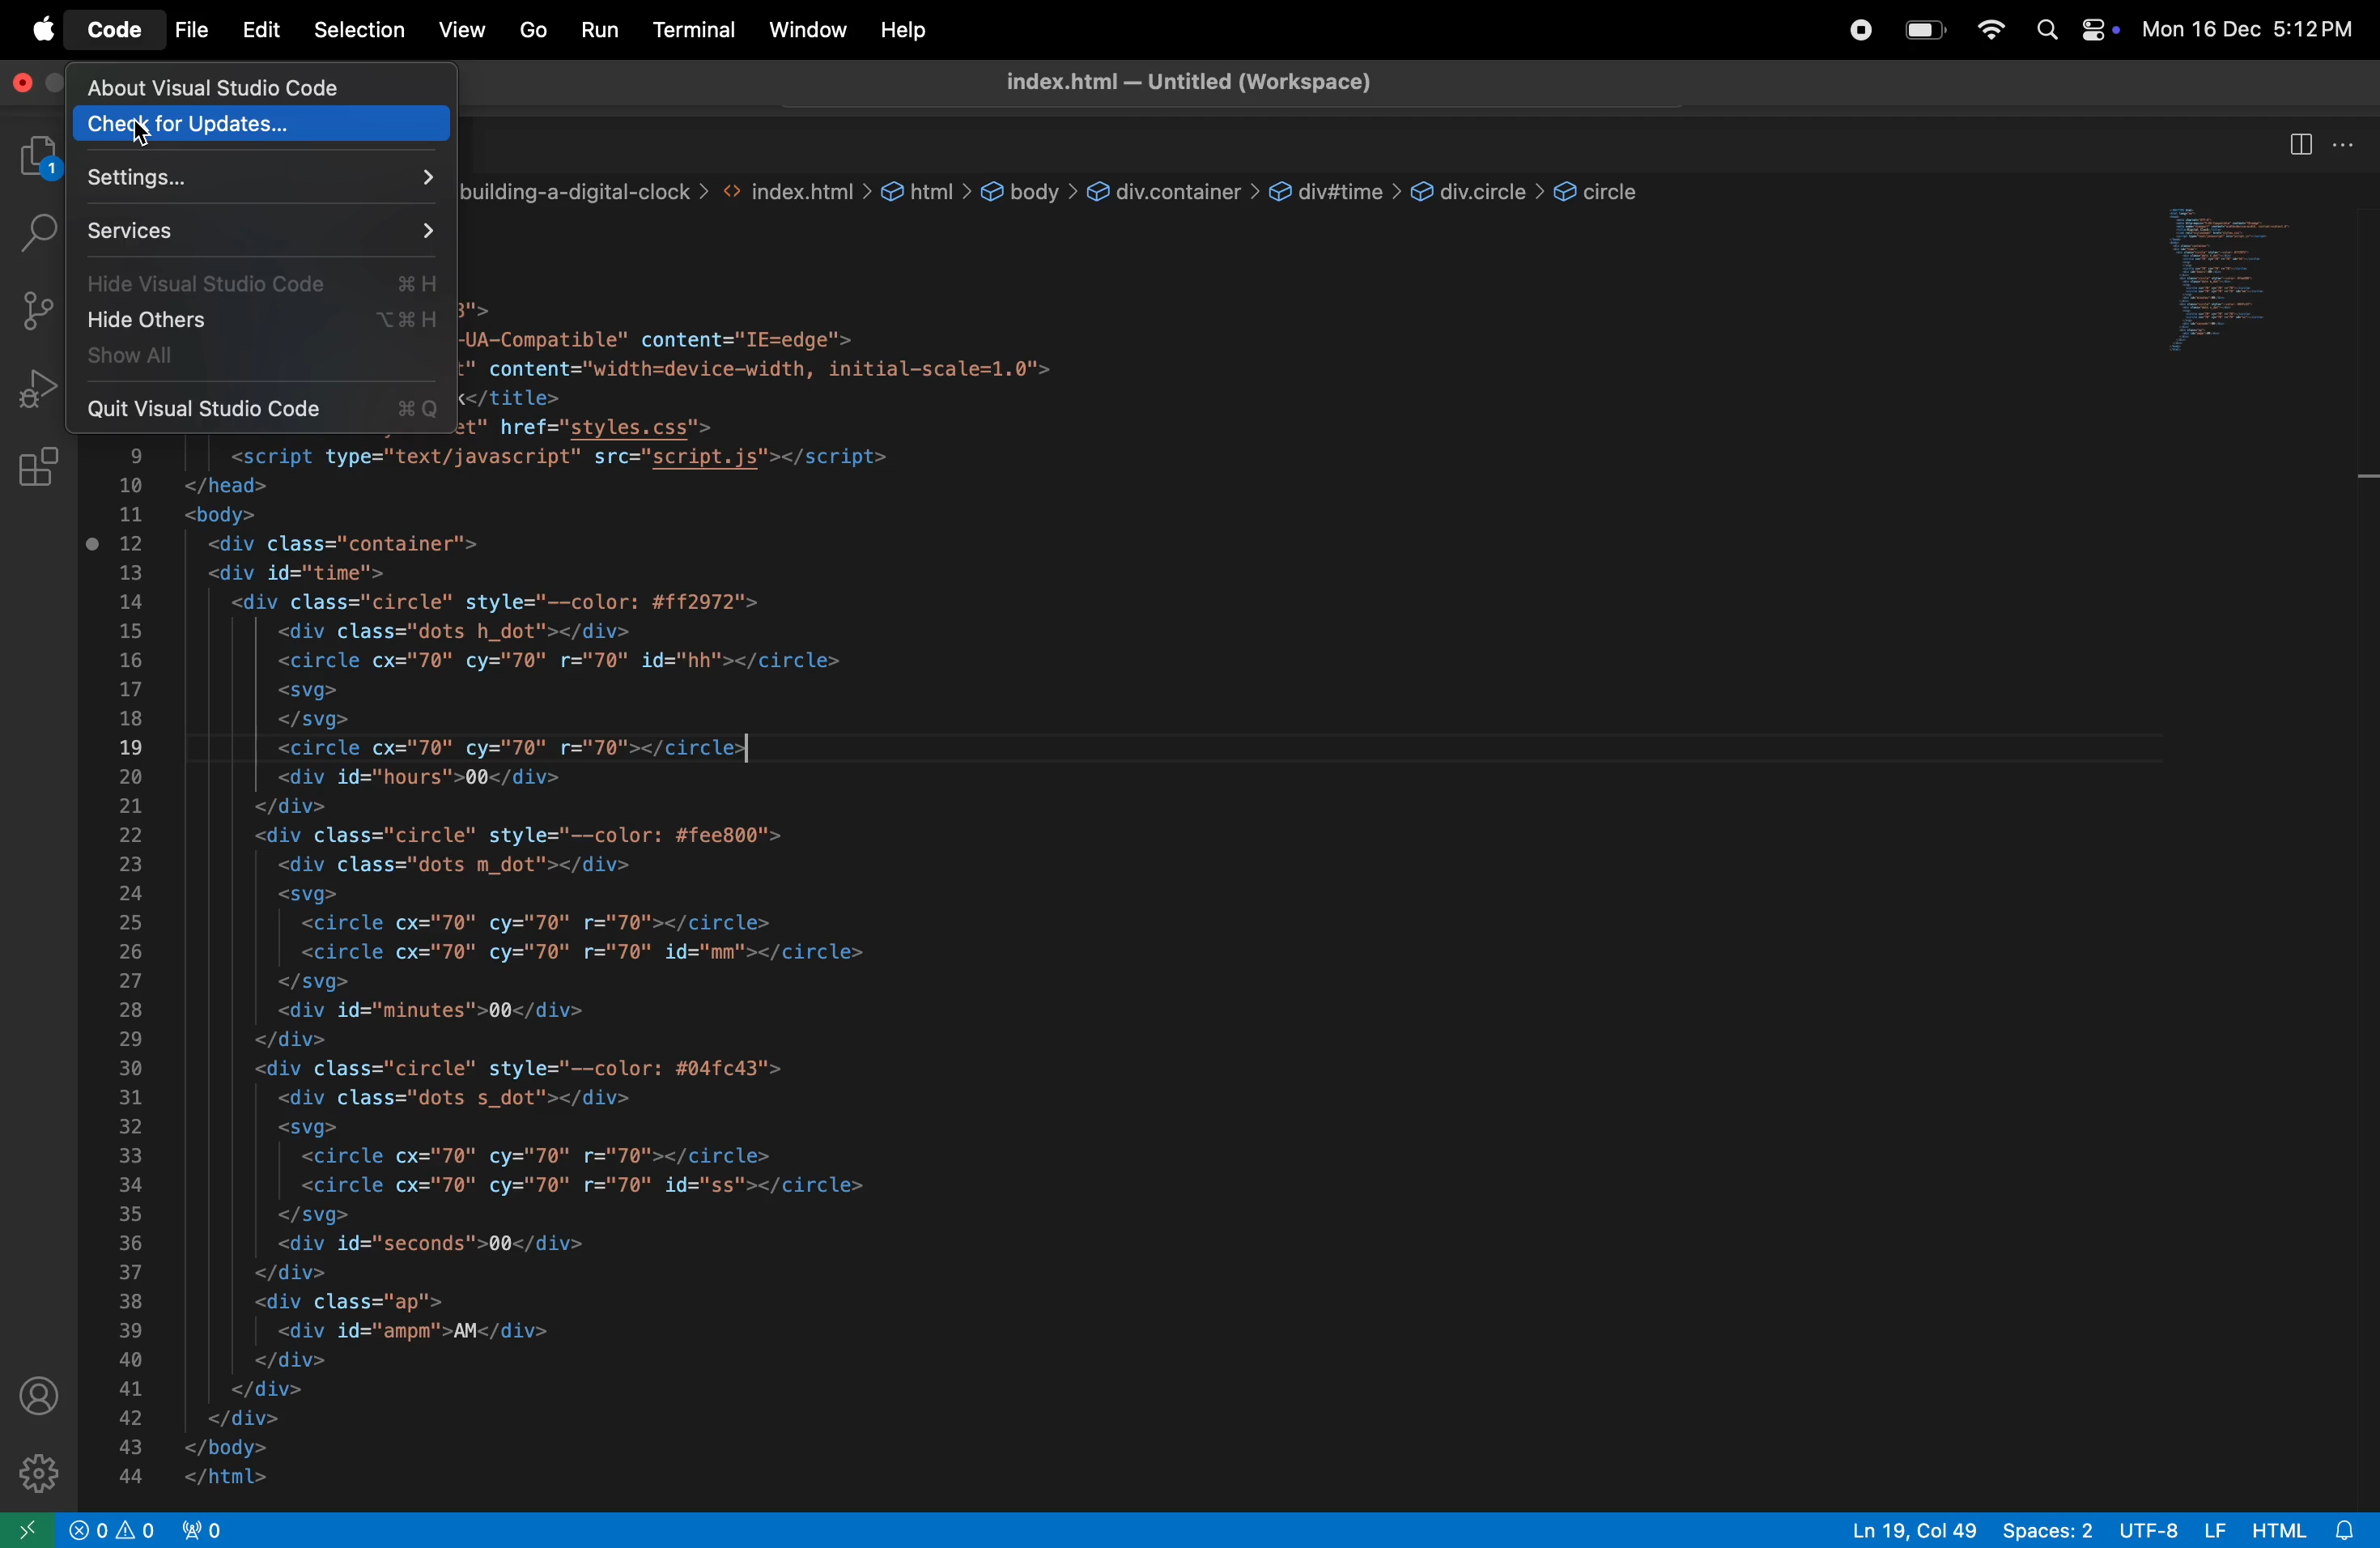 This screenshot has width=2380, height=1548. What do you see at coordinates (237, 1479) in the screenshot?
I see `</html>` at bounding box center [237, 1479].